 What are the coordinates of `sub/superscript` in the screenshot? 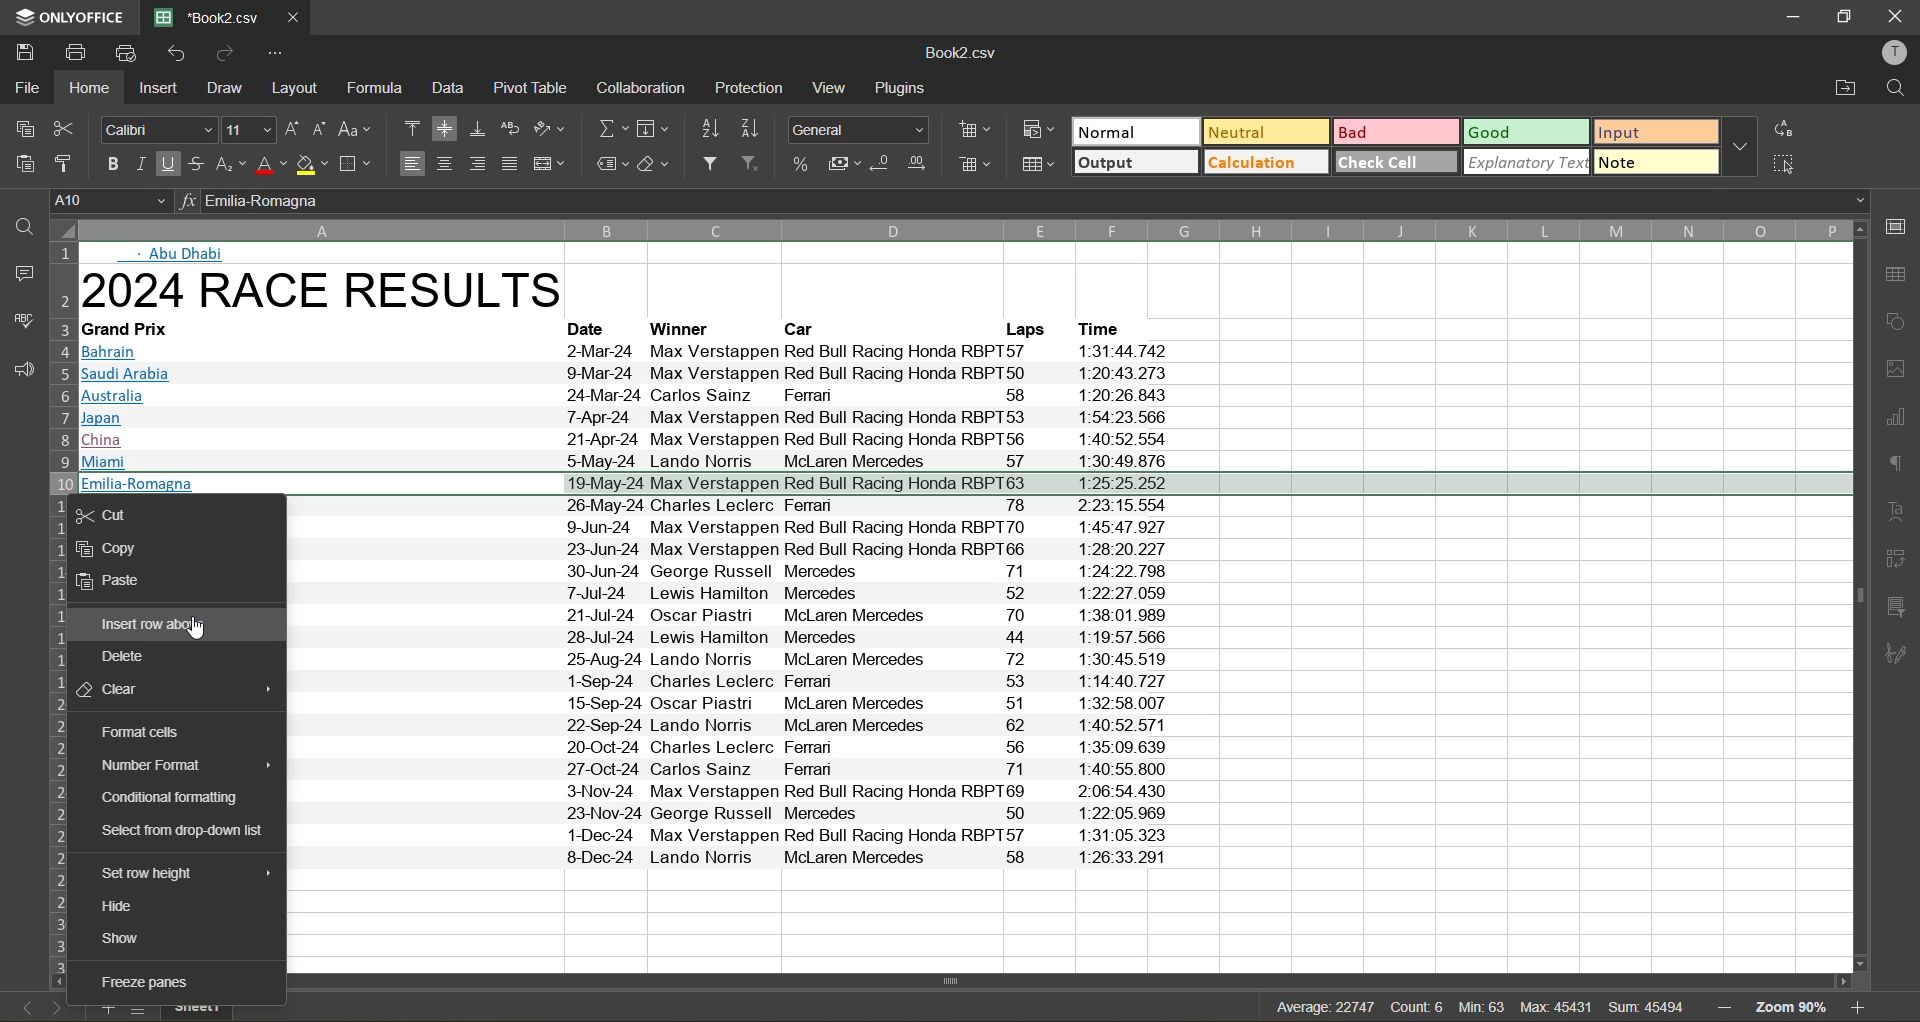 It's located at (232, 166).